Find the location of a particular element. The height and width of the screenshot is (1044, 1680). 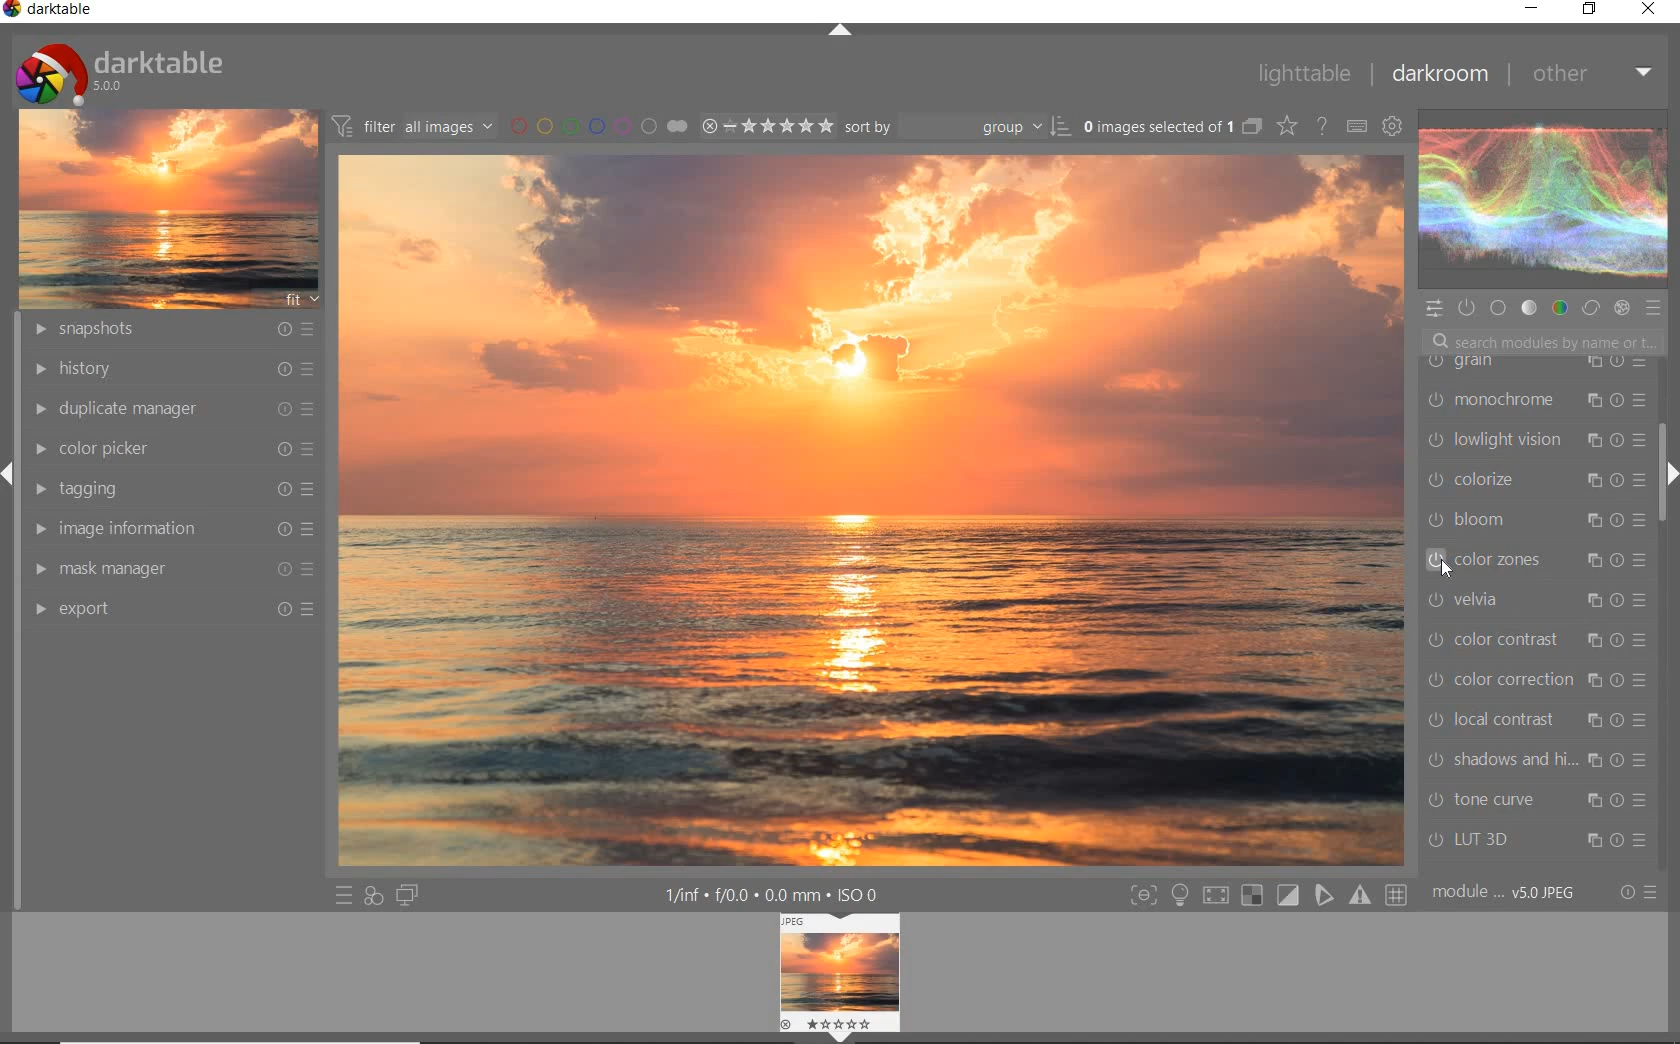

close is located at coordinates (1652, 11).